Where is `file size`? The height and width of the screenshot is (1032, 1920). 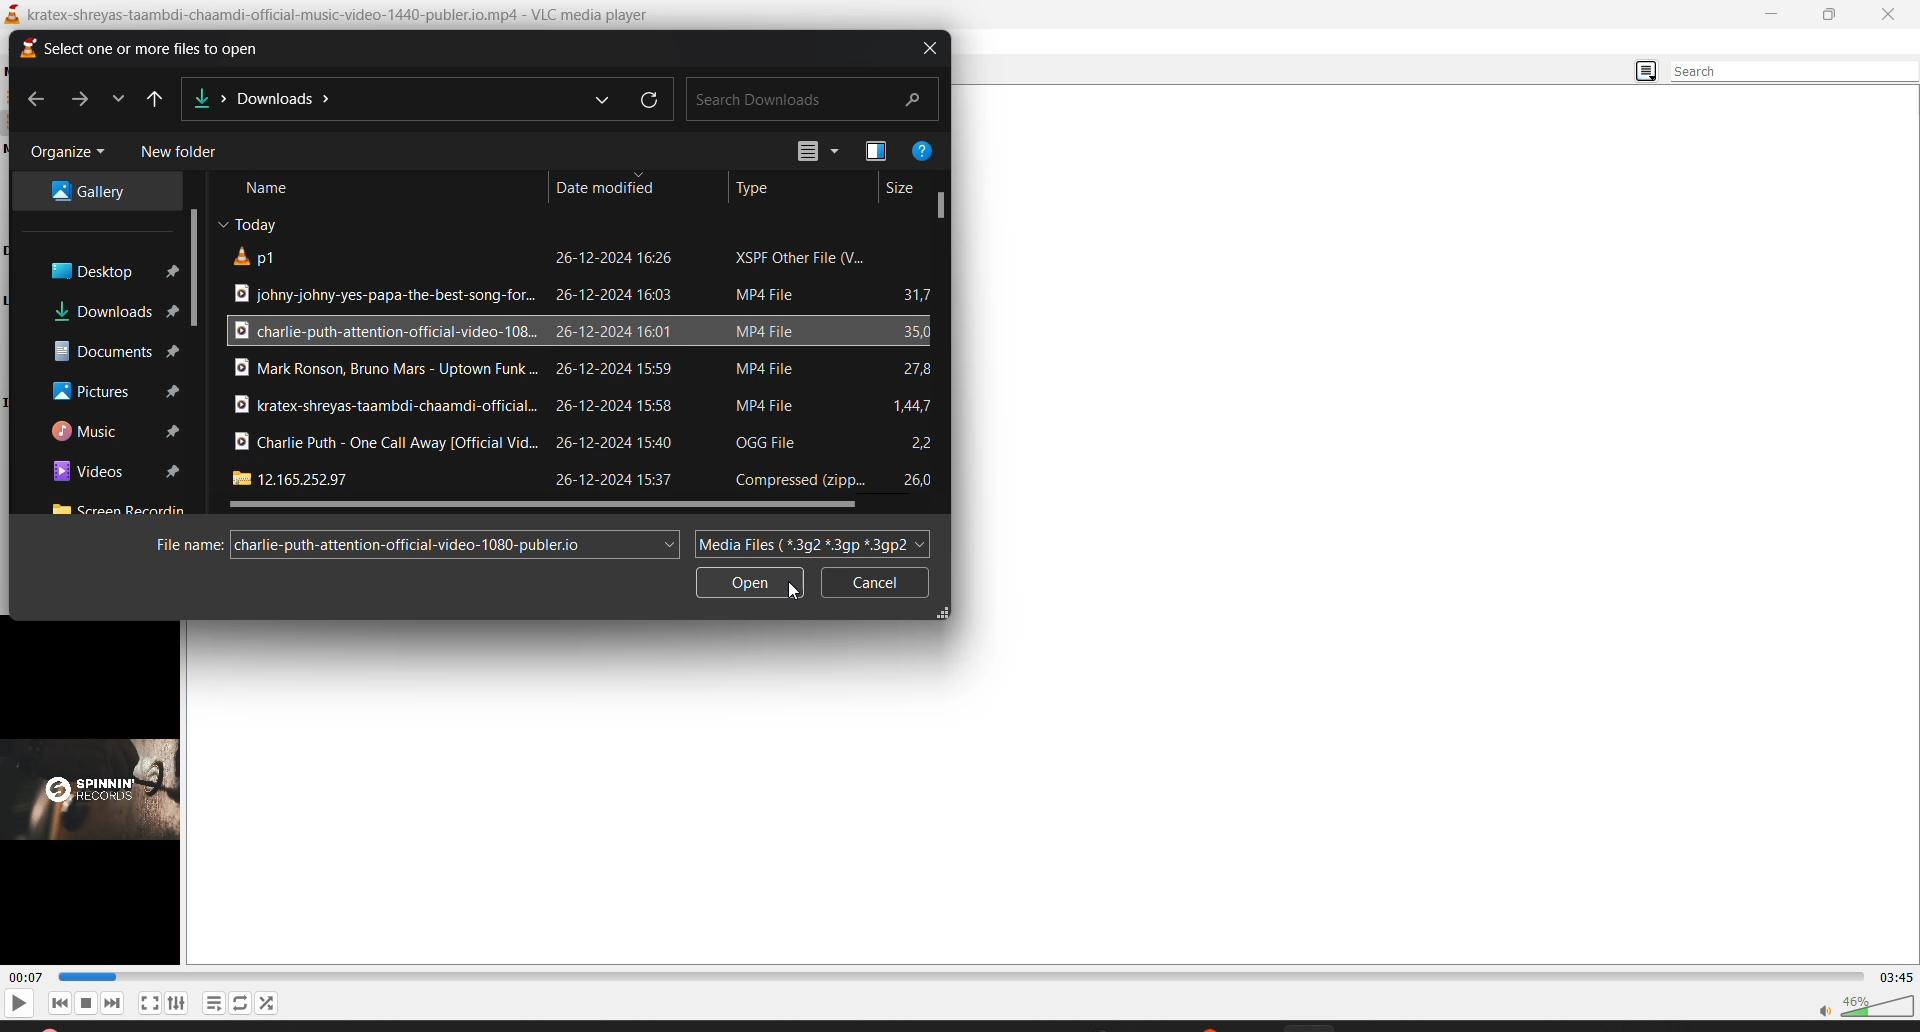 file size is located at coordinates (908, 402).